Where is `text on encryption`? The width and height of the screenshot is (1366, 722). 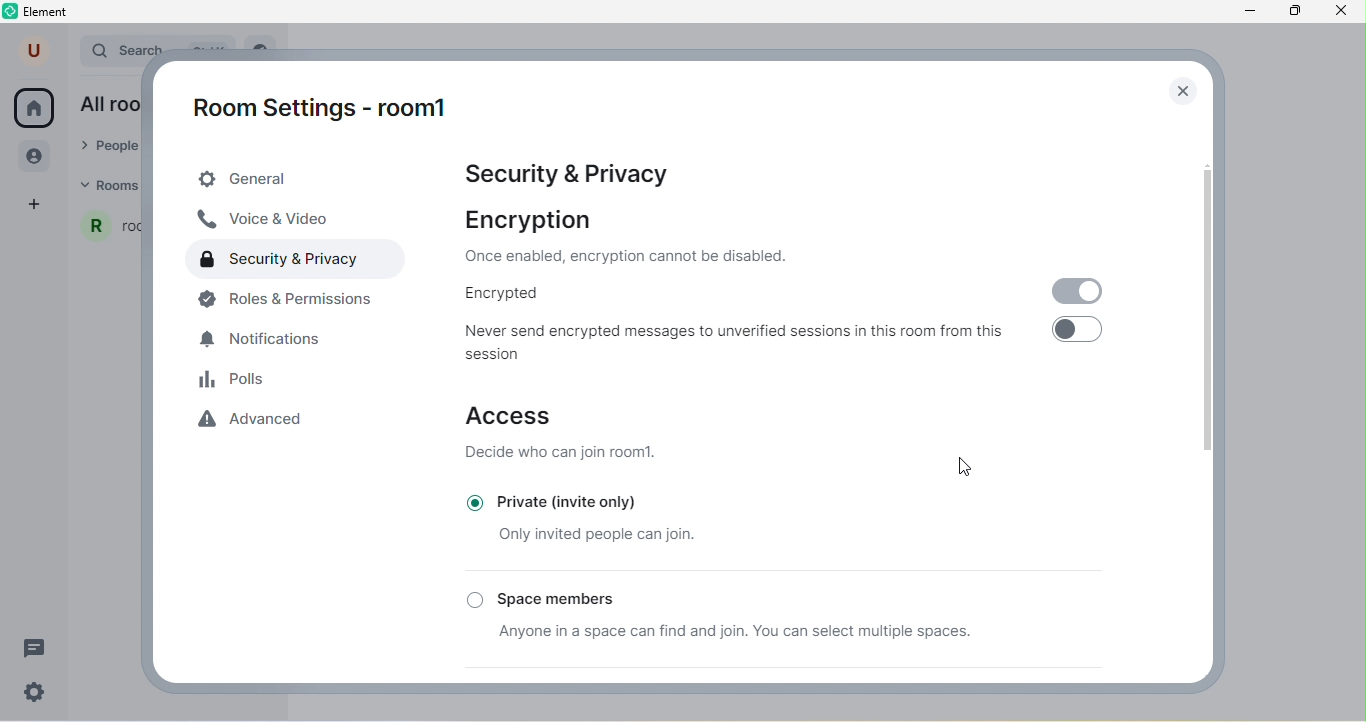 text on encryption is located at coordinates (637, 259).